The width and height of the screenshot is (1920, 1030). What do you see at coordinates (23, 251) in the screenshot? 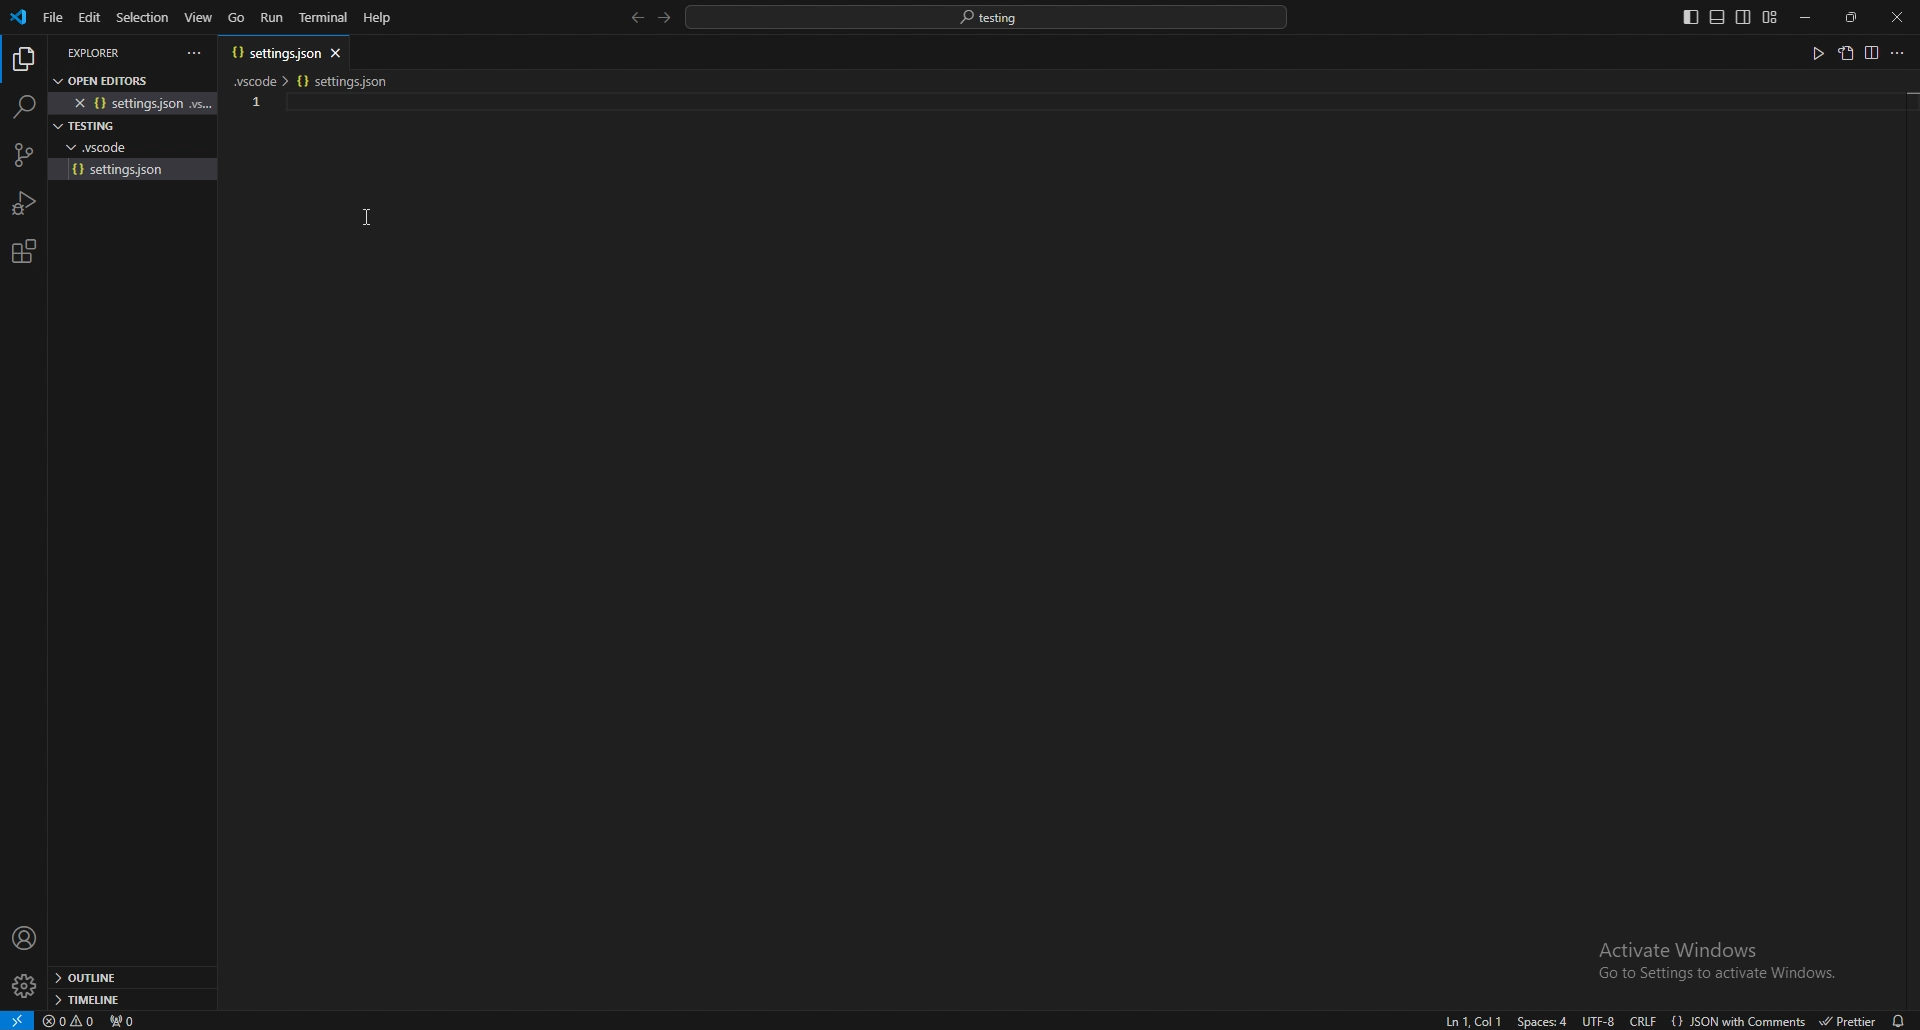
I see `extension` at bounding box center [23, 251].